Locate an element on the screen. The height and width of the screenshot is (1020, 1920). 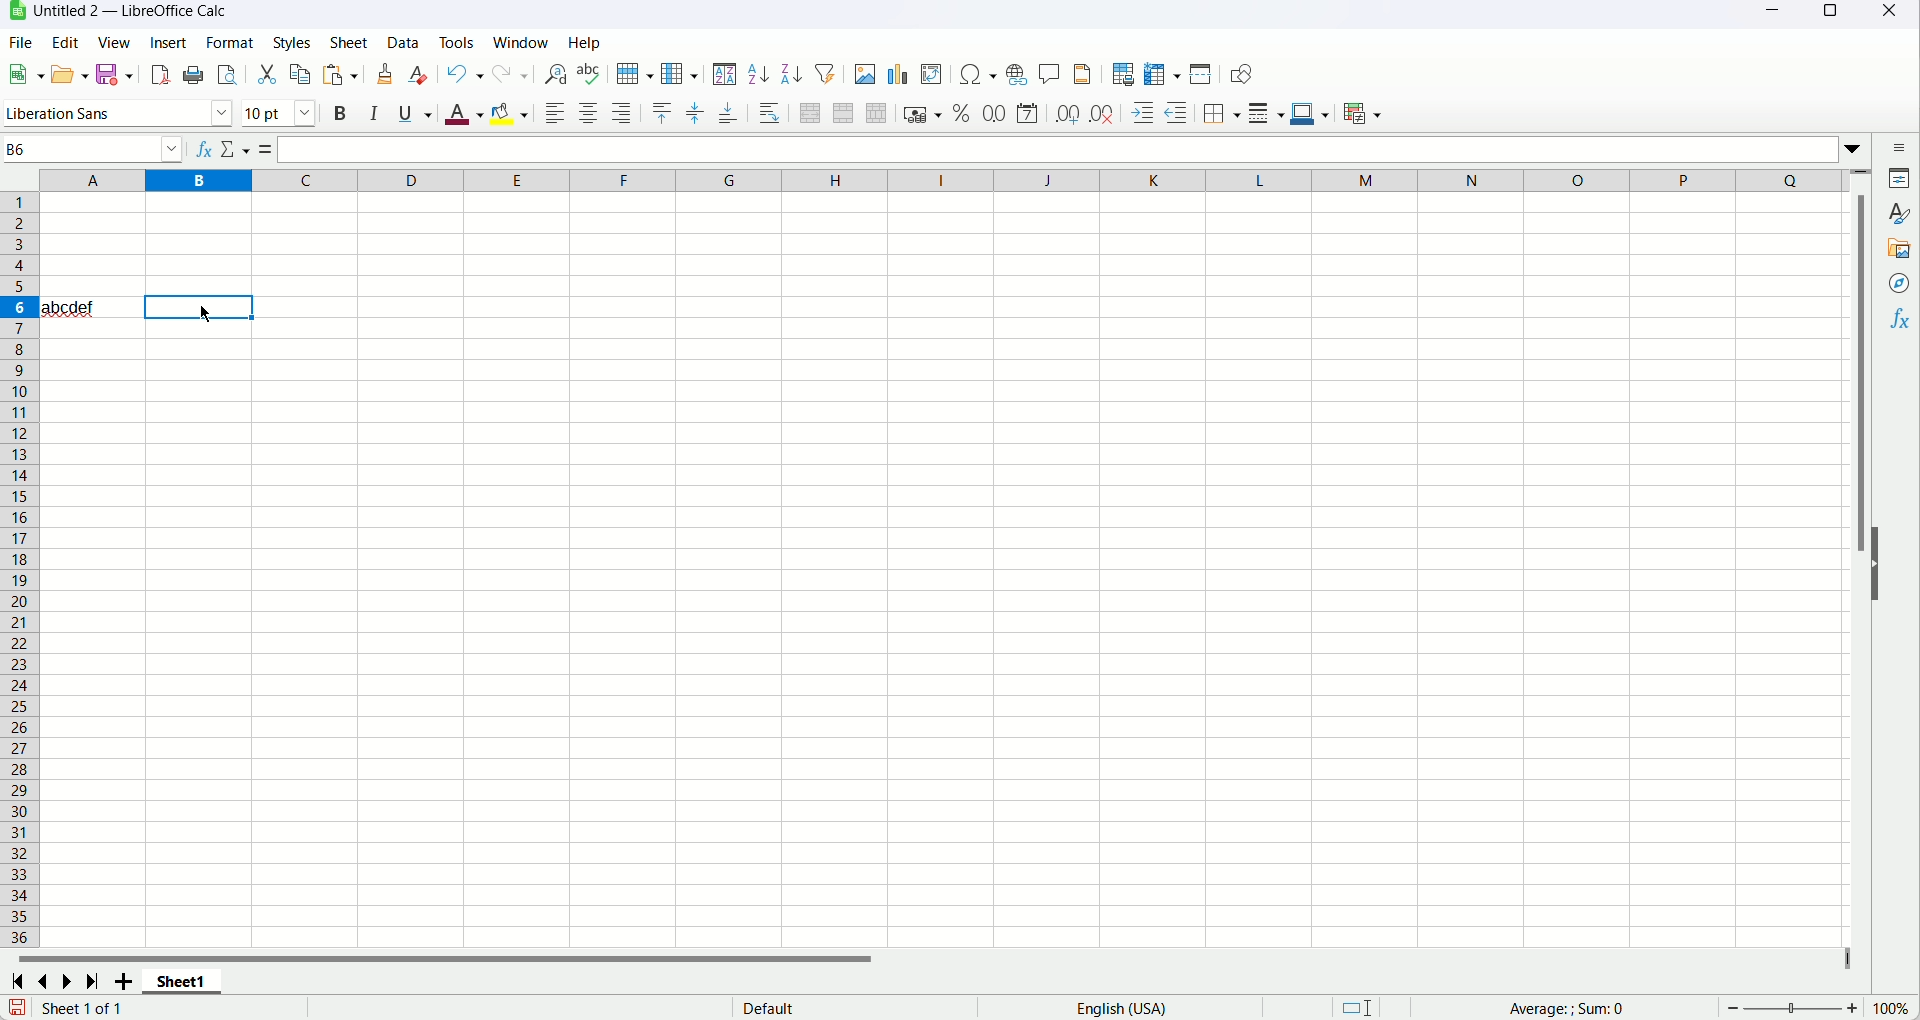
italics is located at coordinates (371, 112).